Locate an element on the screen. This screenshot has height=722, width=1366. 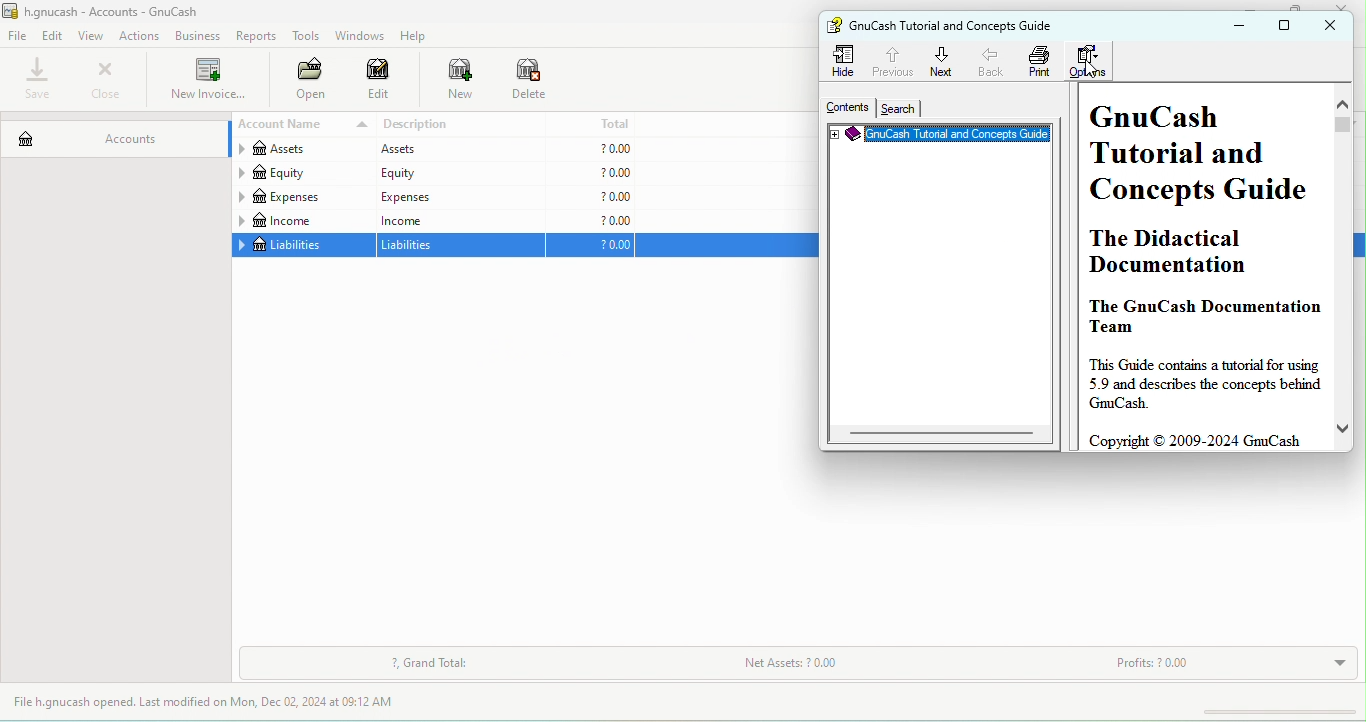
contents is located at coordinates (844, 107).